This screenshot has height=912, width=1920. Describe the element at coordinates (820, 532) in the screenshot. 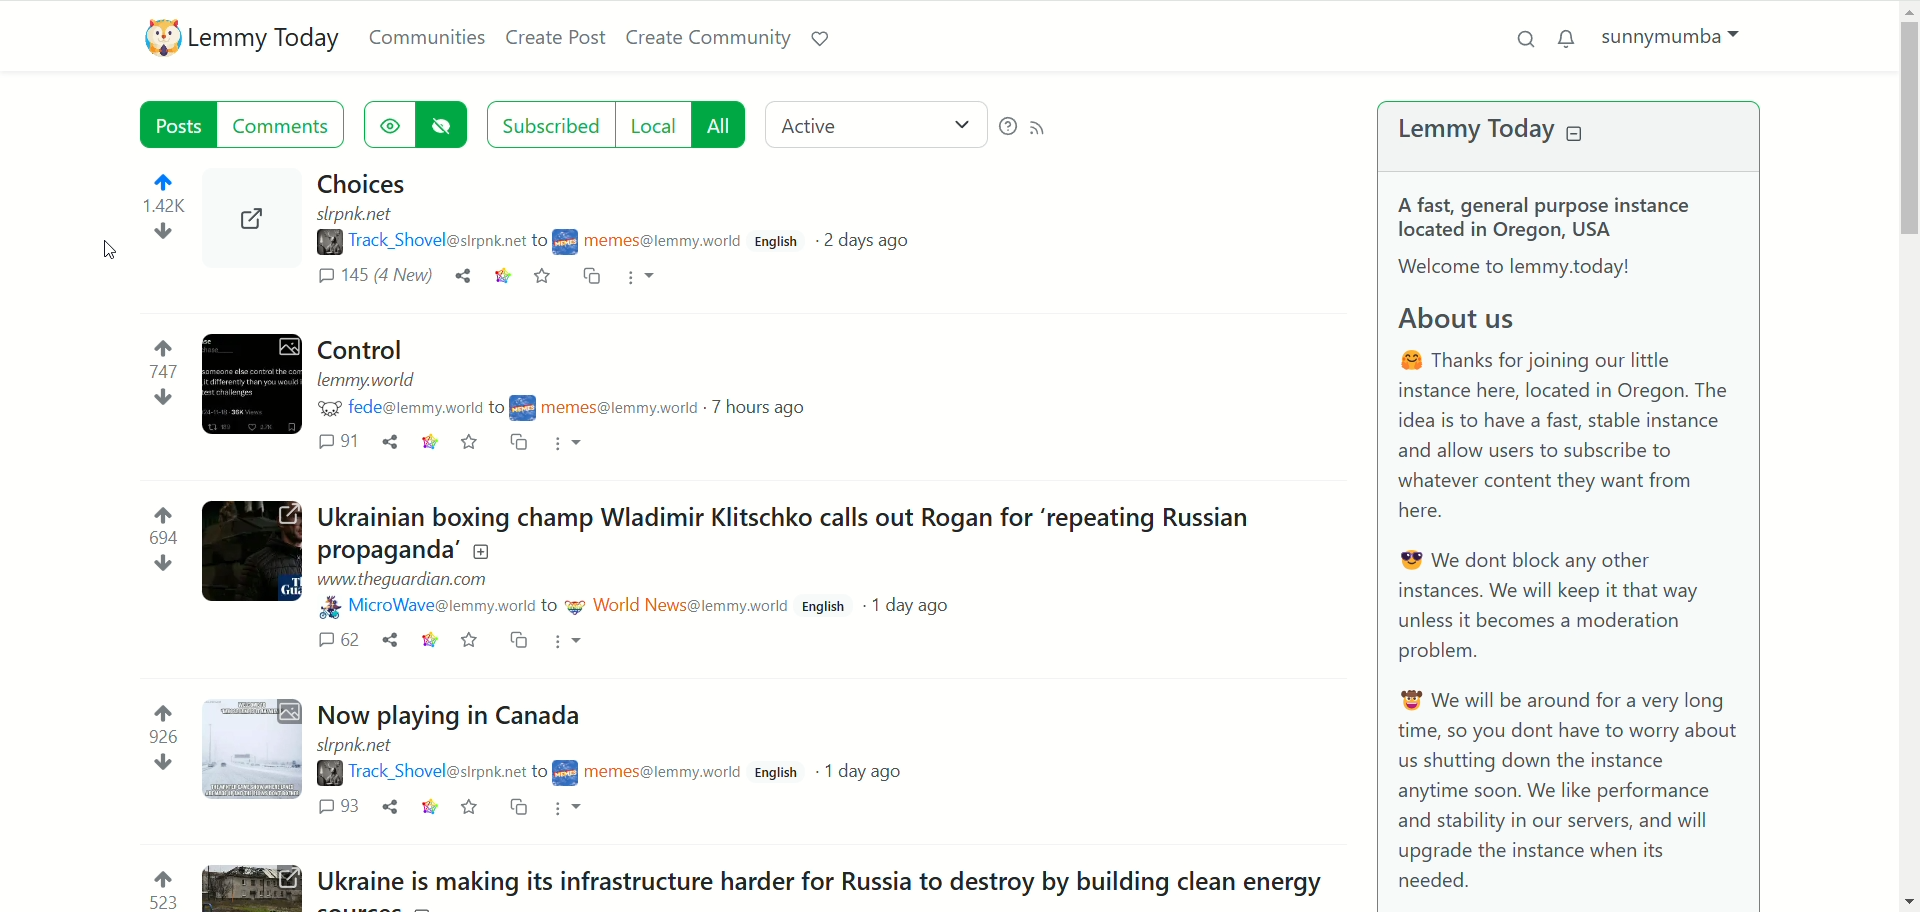

I see `Post - Ukrainian boxing champ Wladimir Klitschko calls out Rogan for ‘repeating Russian propaganda` at that location.